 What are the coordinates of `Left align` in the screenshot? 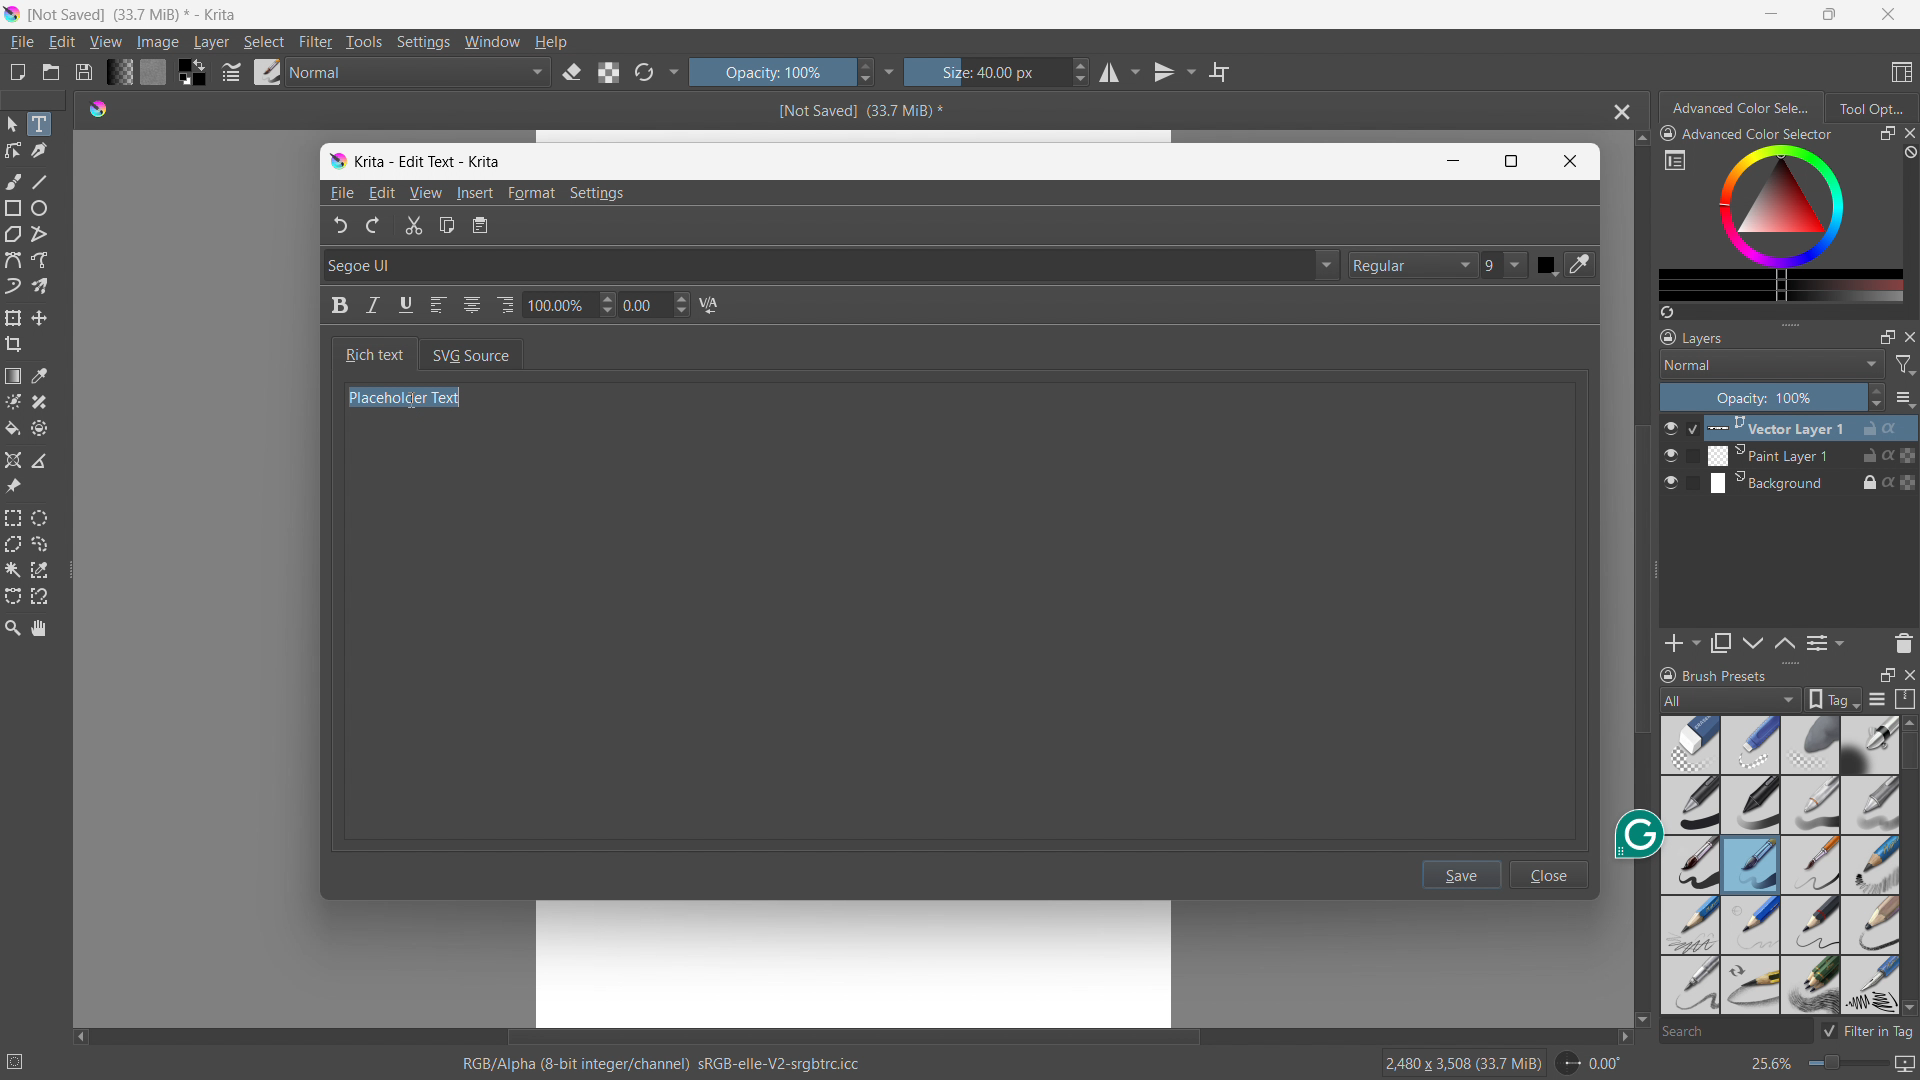 It's located at (441, 306).